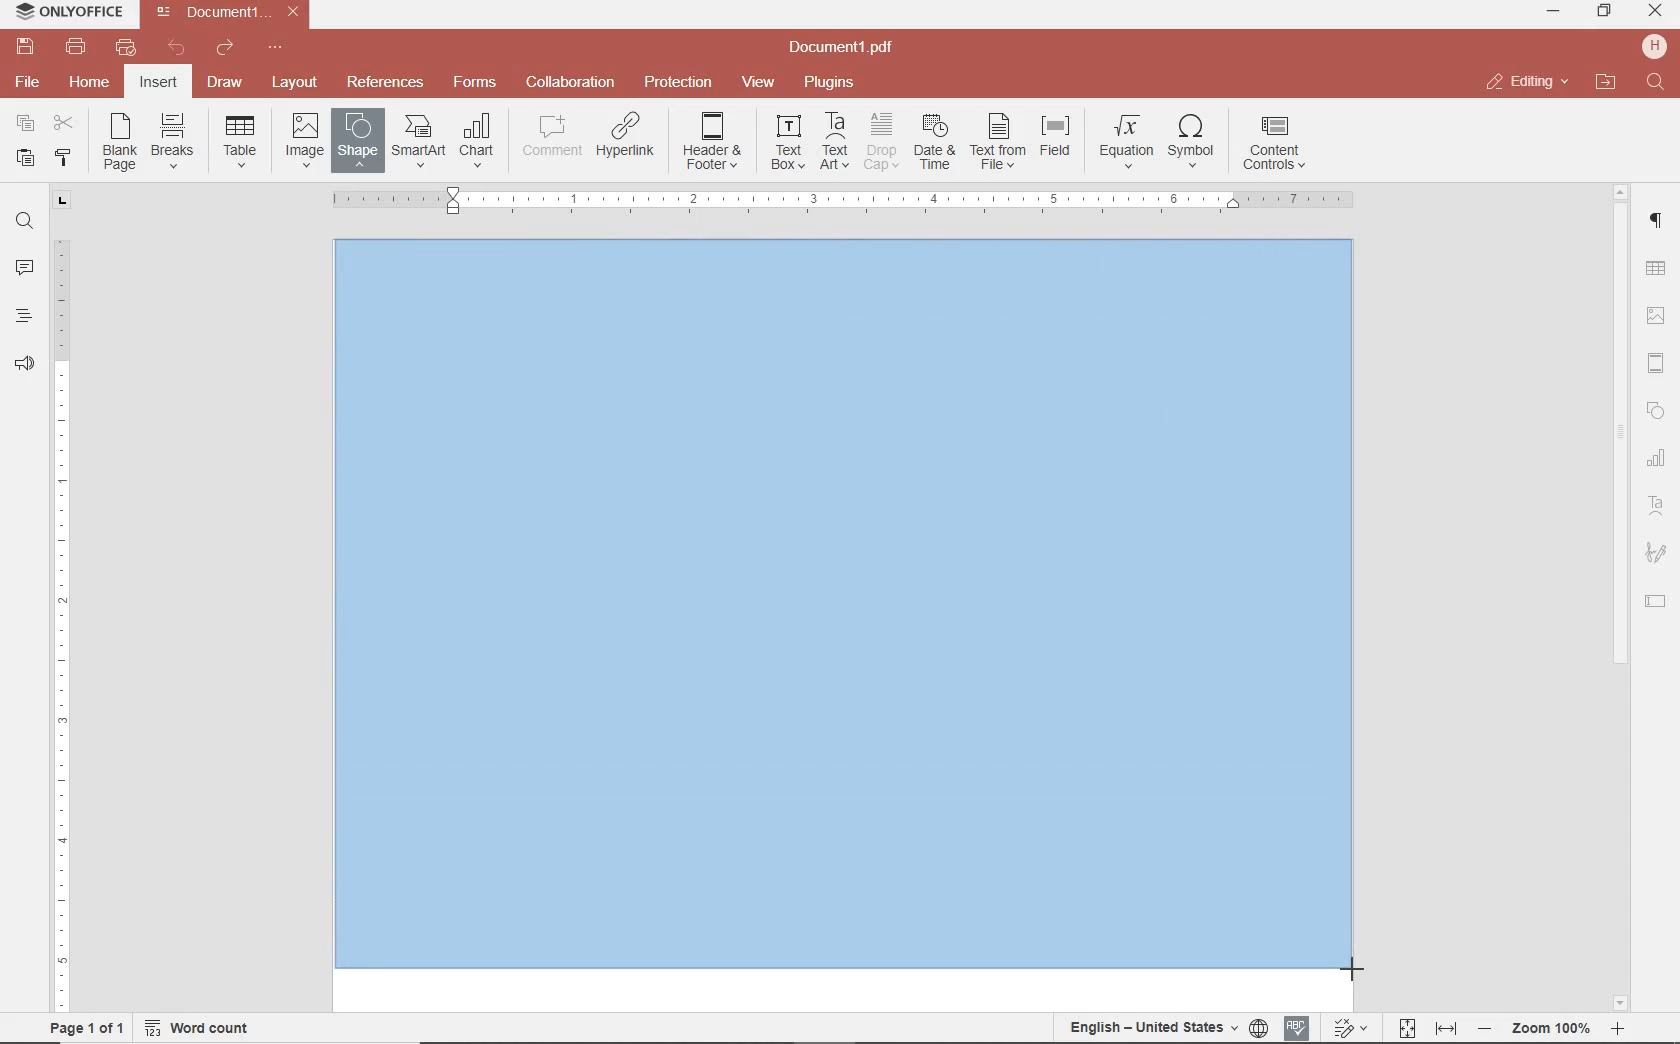 Image resolution: width=1680 pixels, height=1044 pixels. What do you see at coordinates (1555, 11) in the screenshot?
I see `minimize` at bounding box center [1555, 11].